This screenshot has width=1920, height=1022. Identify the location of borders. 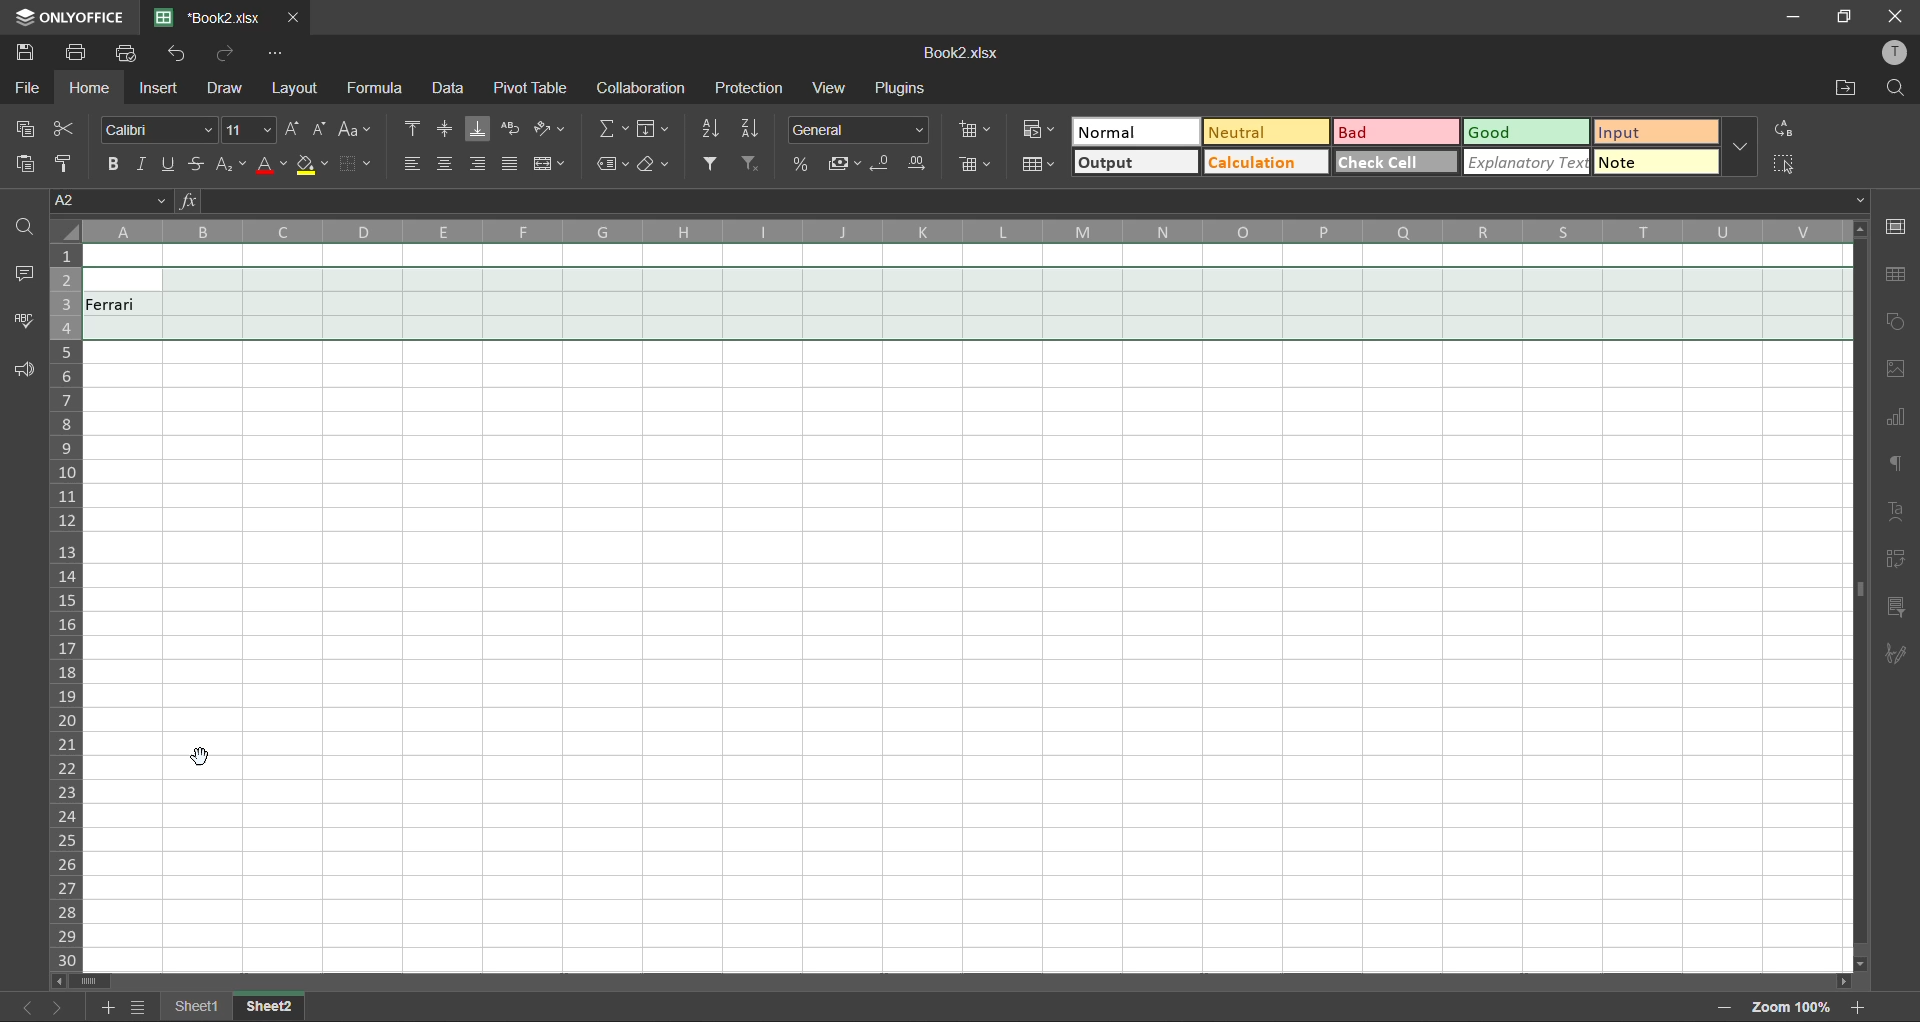
(358, 163).